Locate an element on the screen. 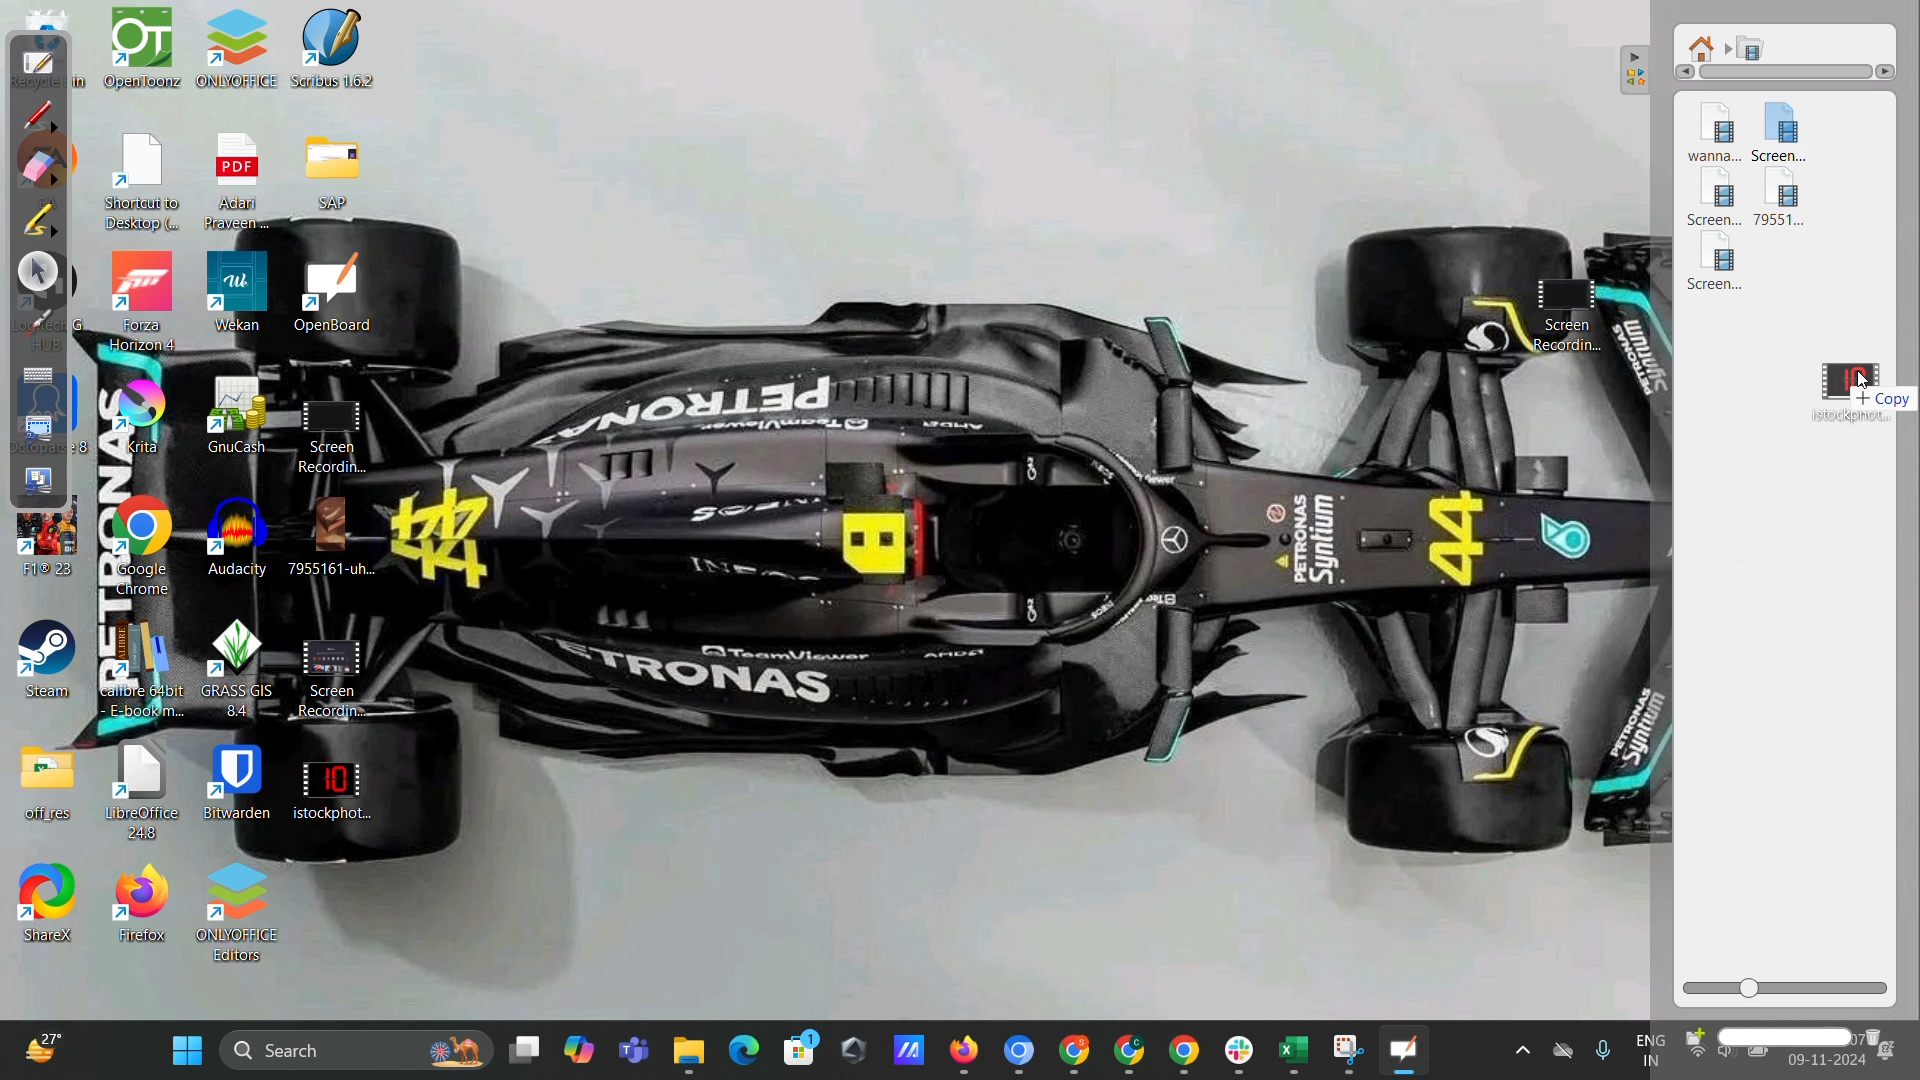 Image resolution: width=1920 pixels, height=1080 pixels. highlight is located at coordinates (39, 220).